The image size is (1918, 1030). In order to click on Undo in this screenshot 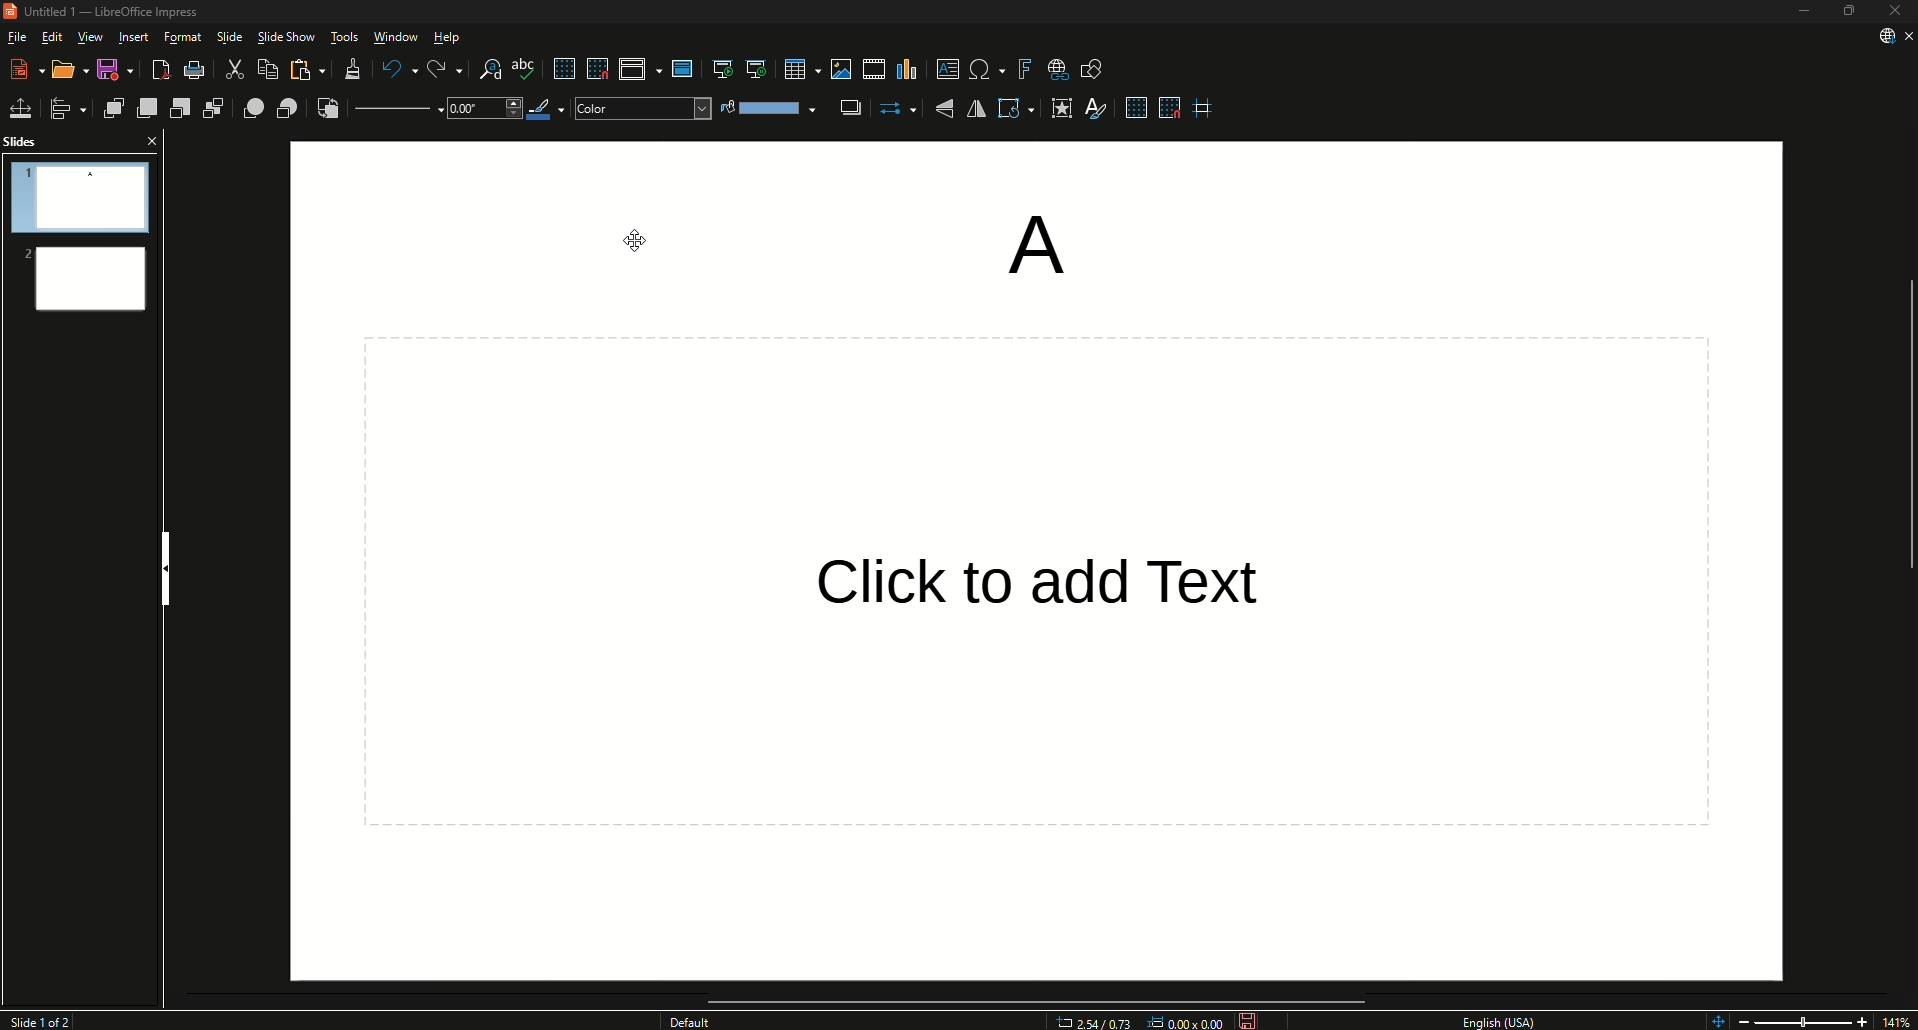, I will do `click(395, 69)`.